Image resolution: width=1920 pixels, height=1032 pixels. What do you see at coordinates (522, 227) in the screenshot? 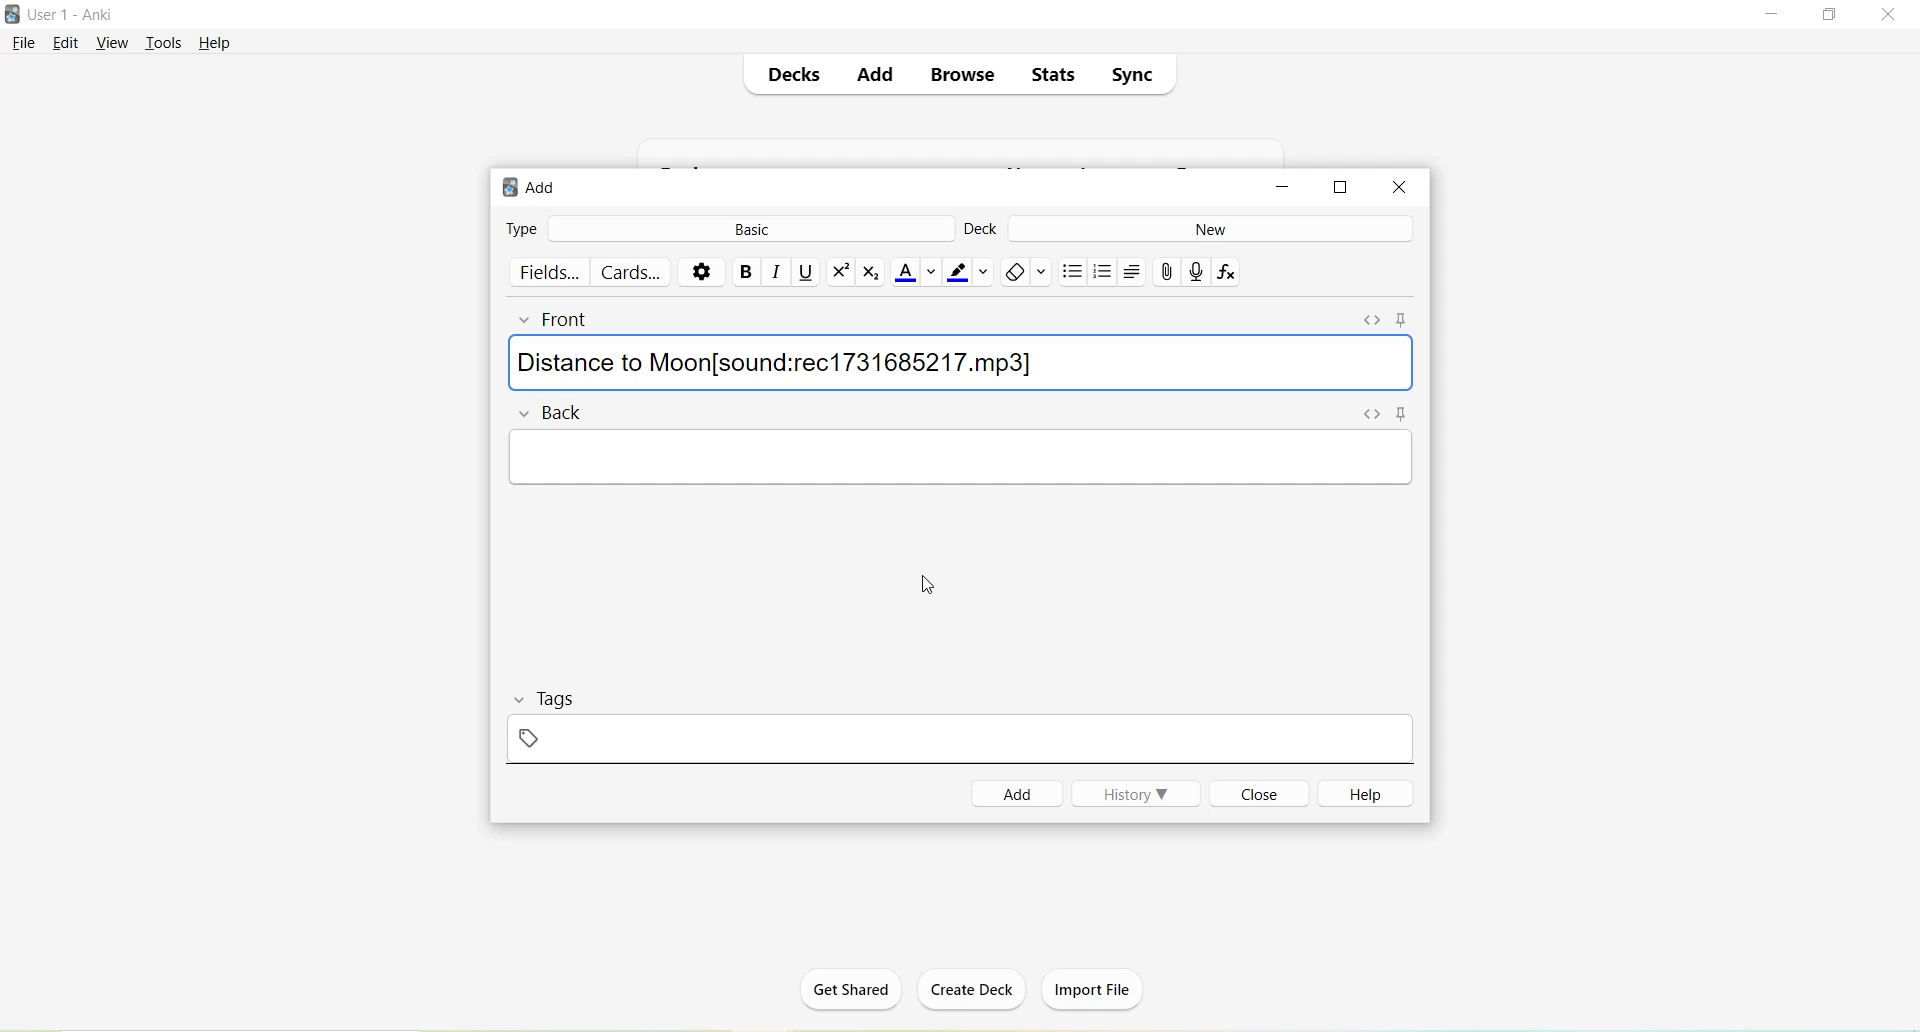
I see `Type` at bounding box center [522, 227].